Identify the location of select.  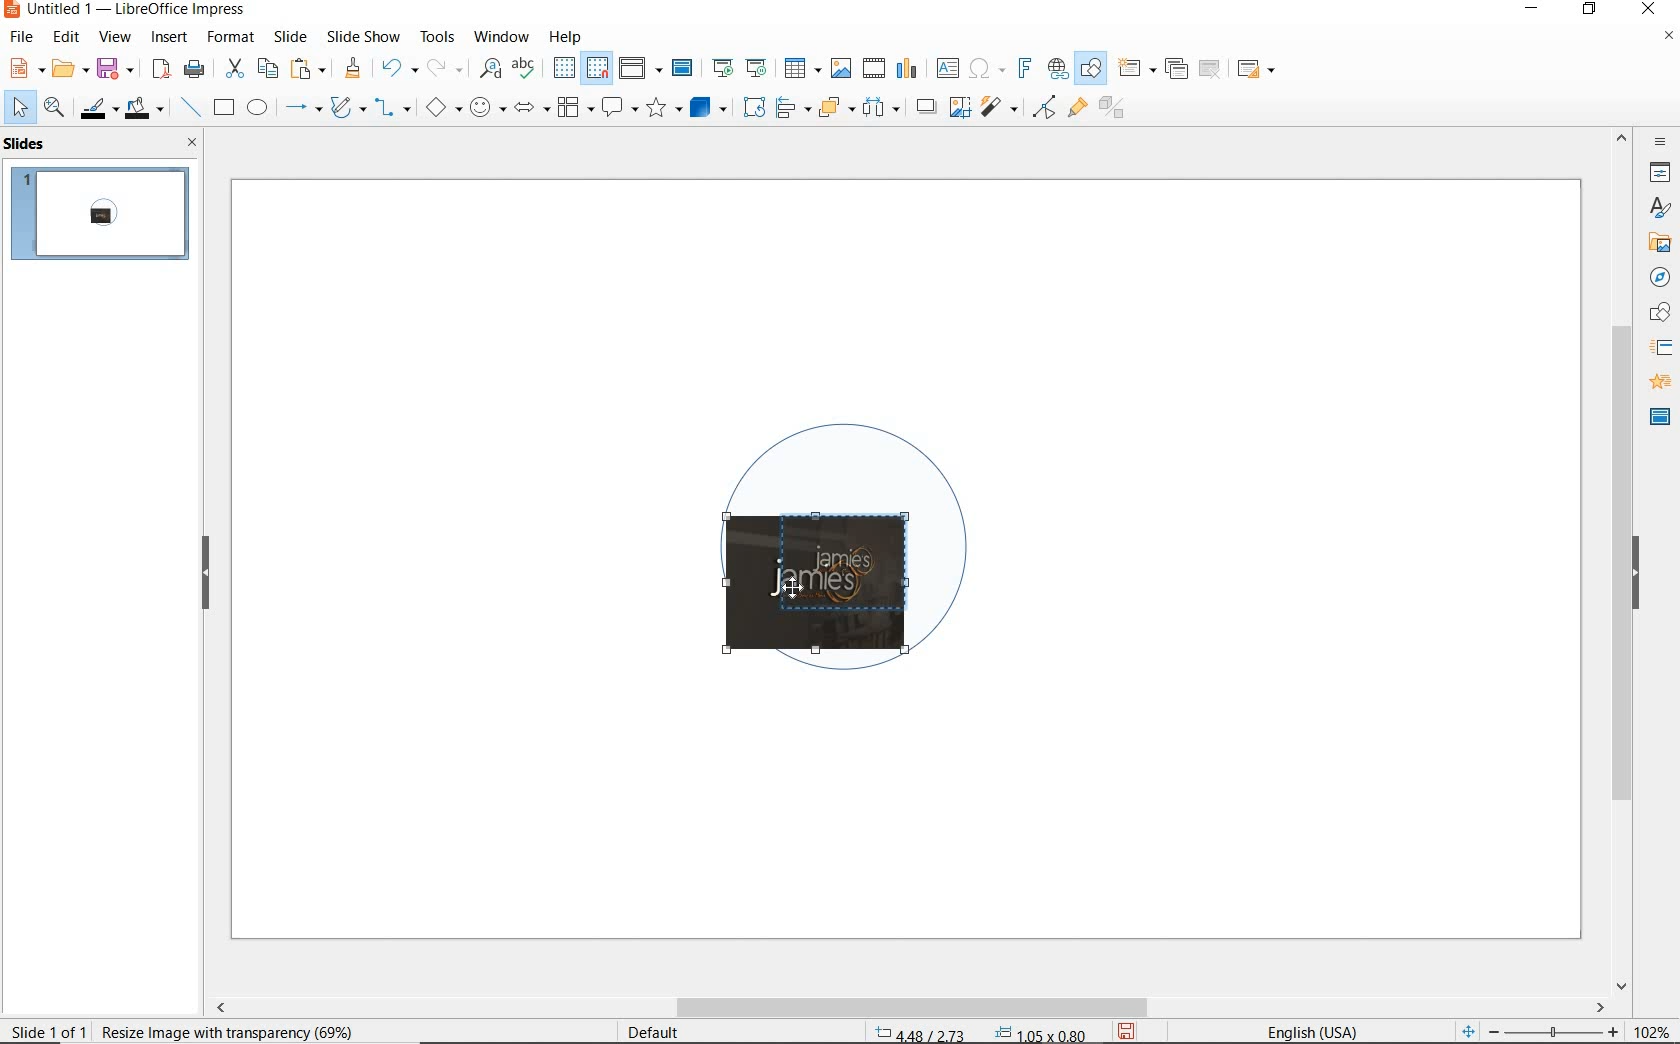
(21, 108).